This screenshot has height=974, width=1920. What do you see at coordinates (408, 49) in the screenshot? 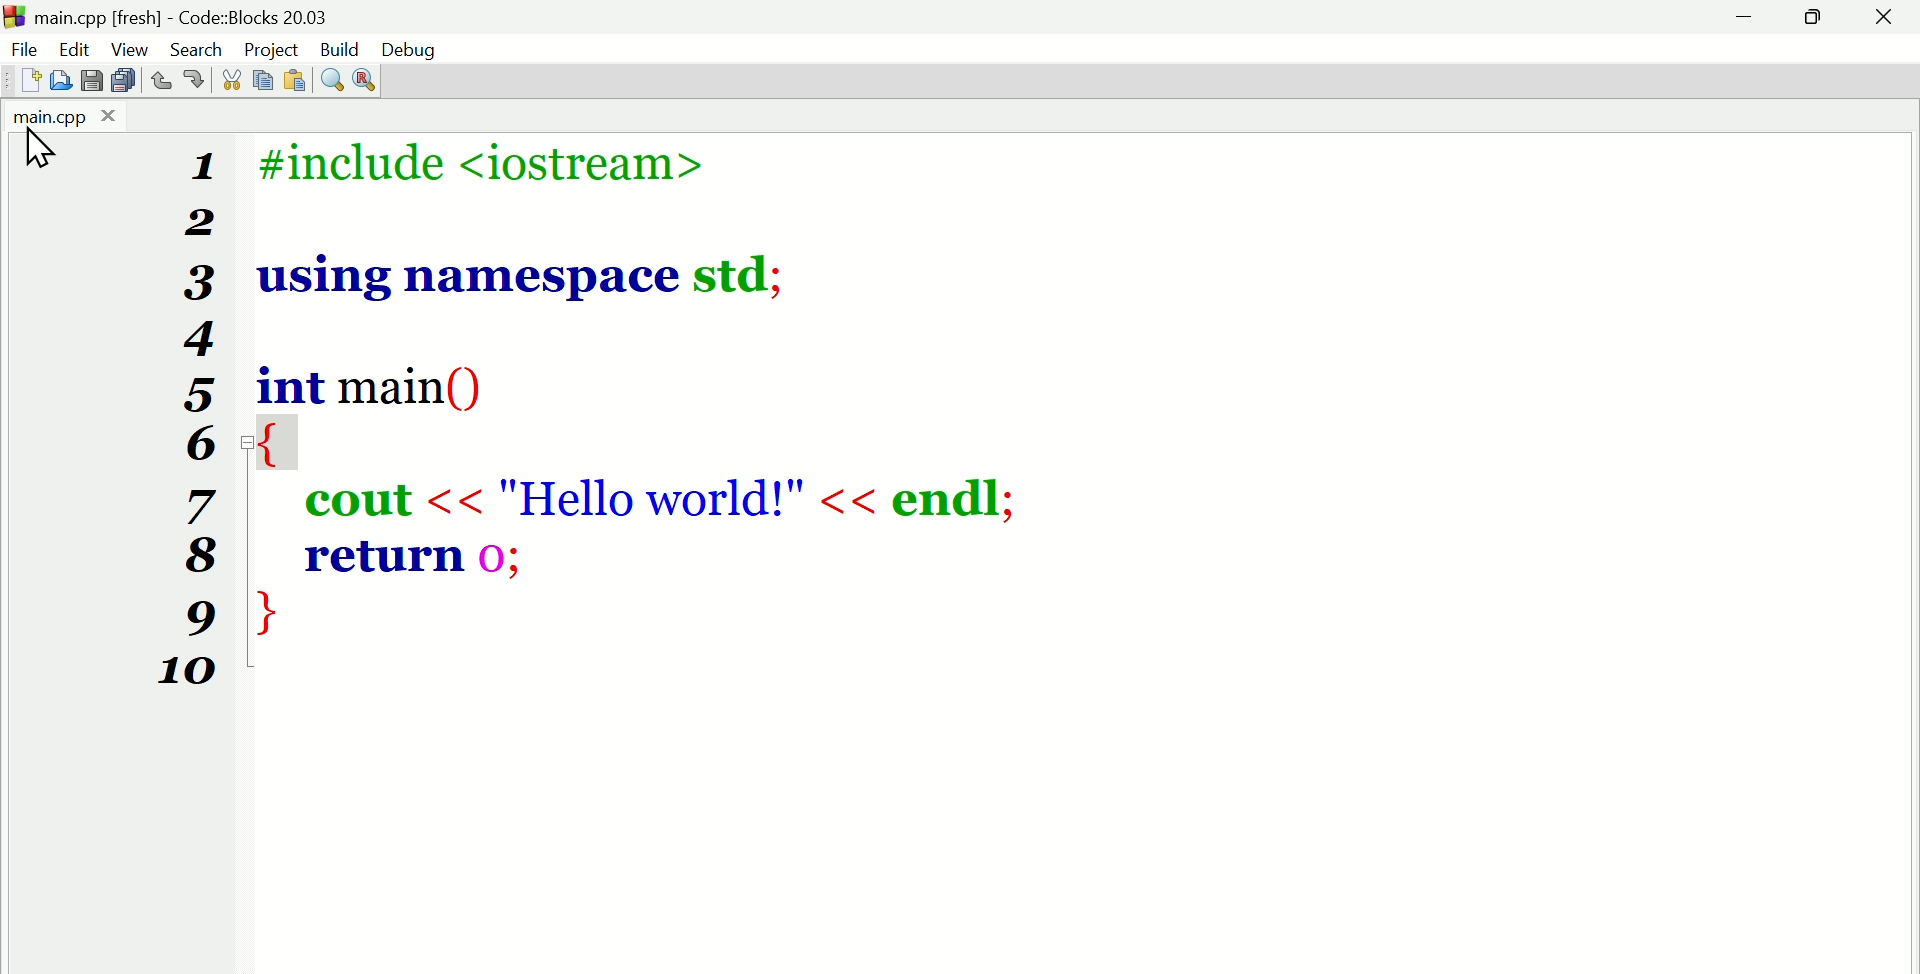
I see `Debug` at bounding box center [408, 49].